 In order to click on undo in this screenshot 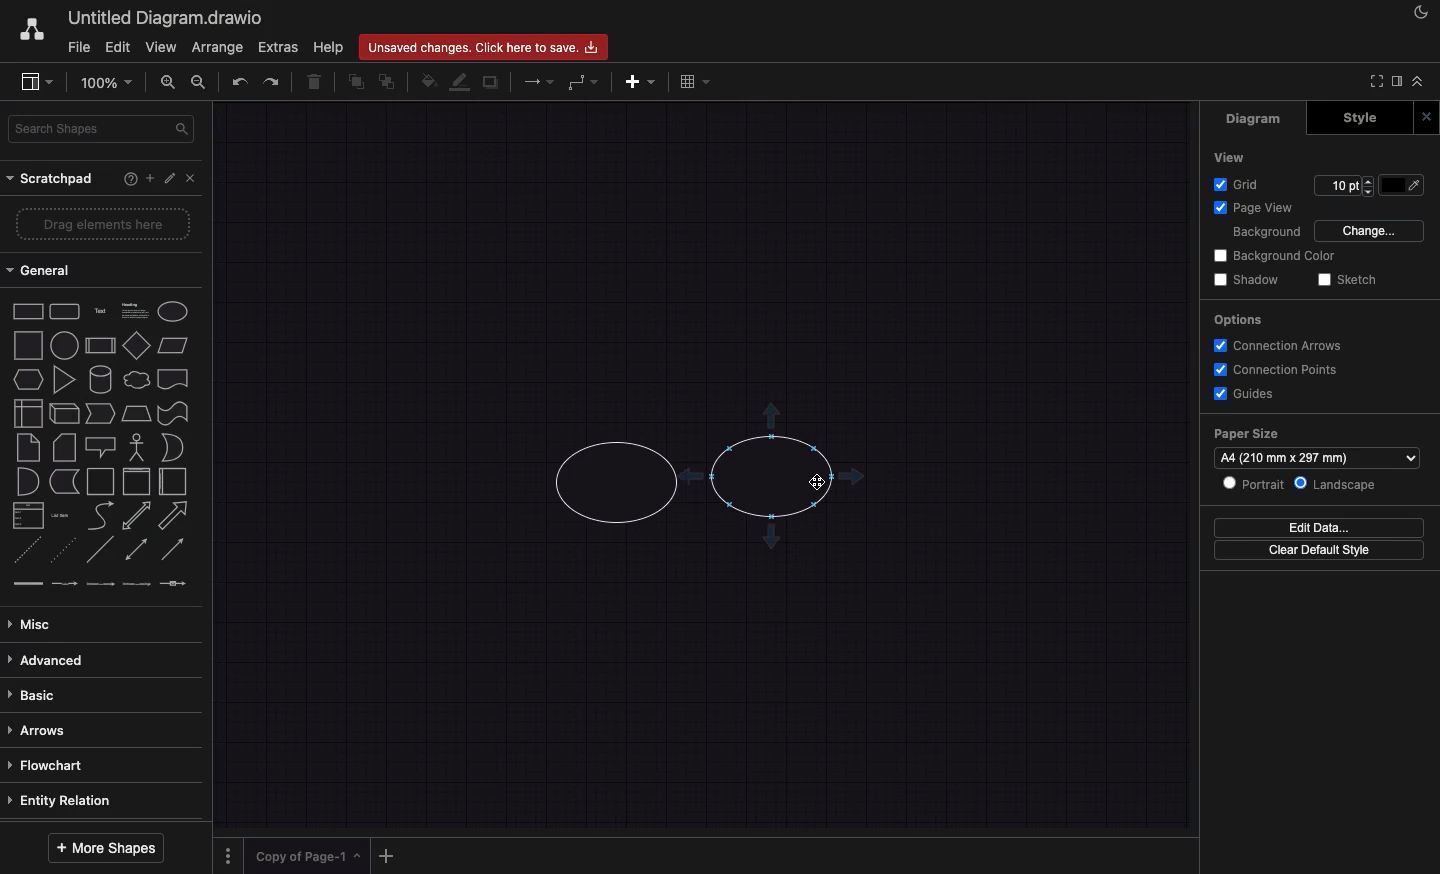, I will do `click(238, 82)`.